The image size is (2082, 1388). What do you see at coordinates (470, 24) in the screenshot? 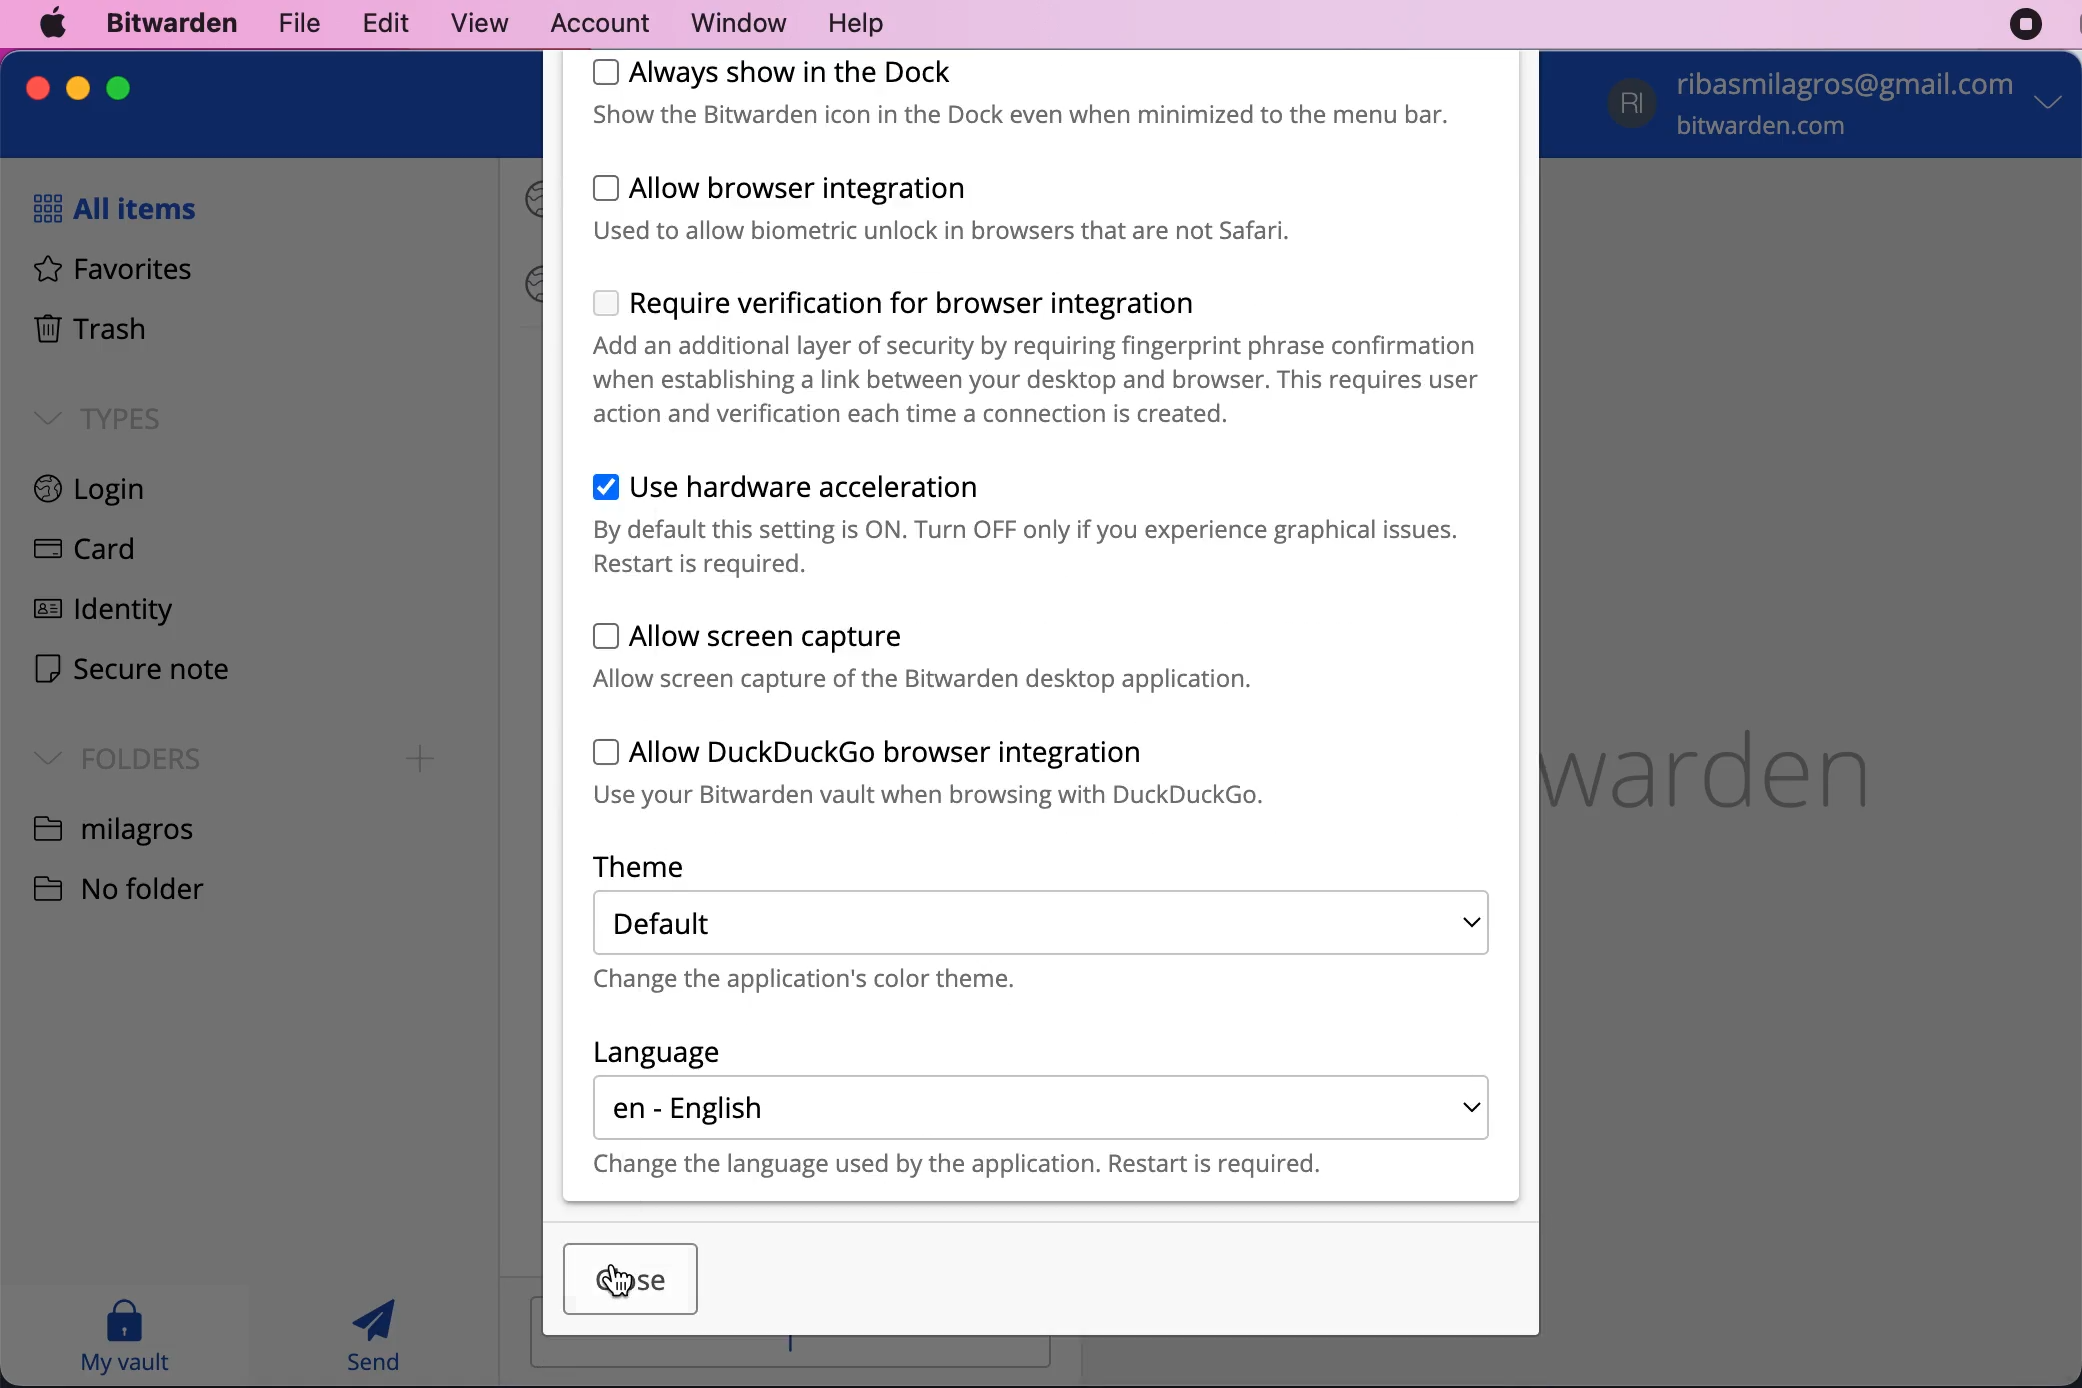
I see `view` at bounding box center [470, 24].